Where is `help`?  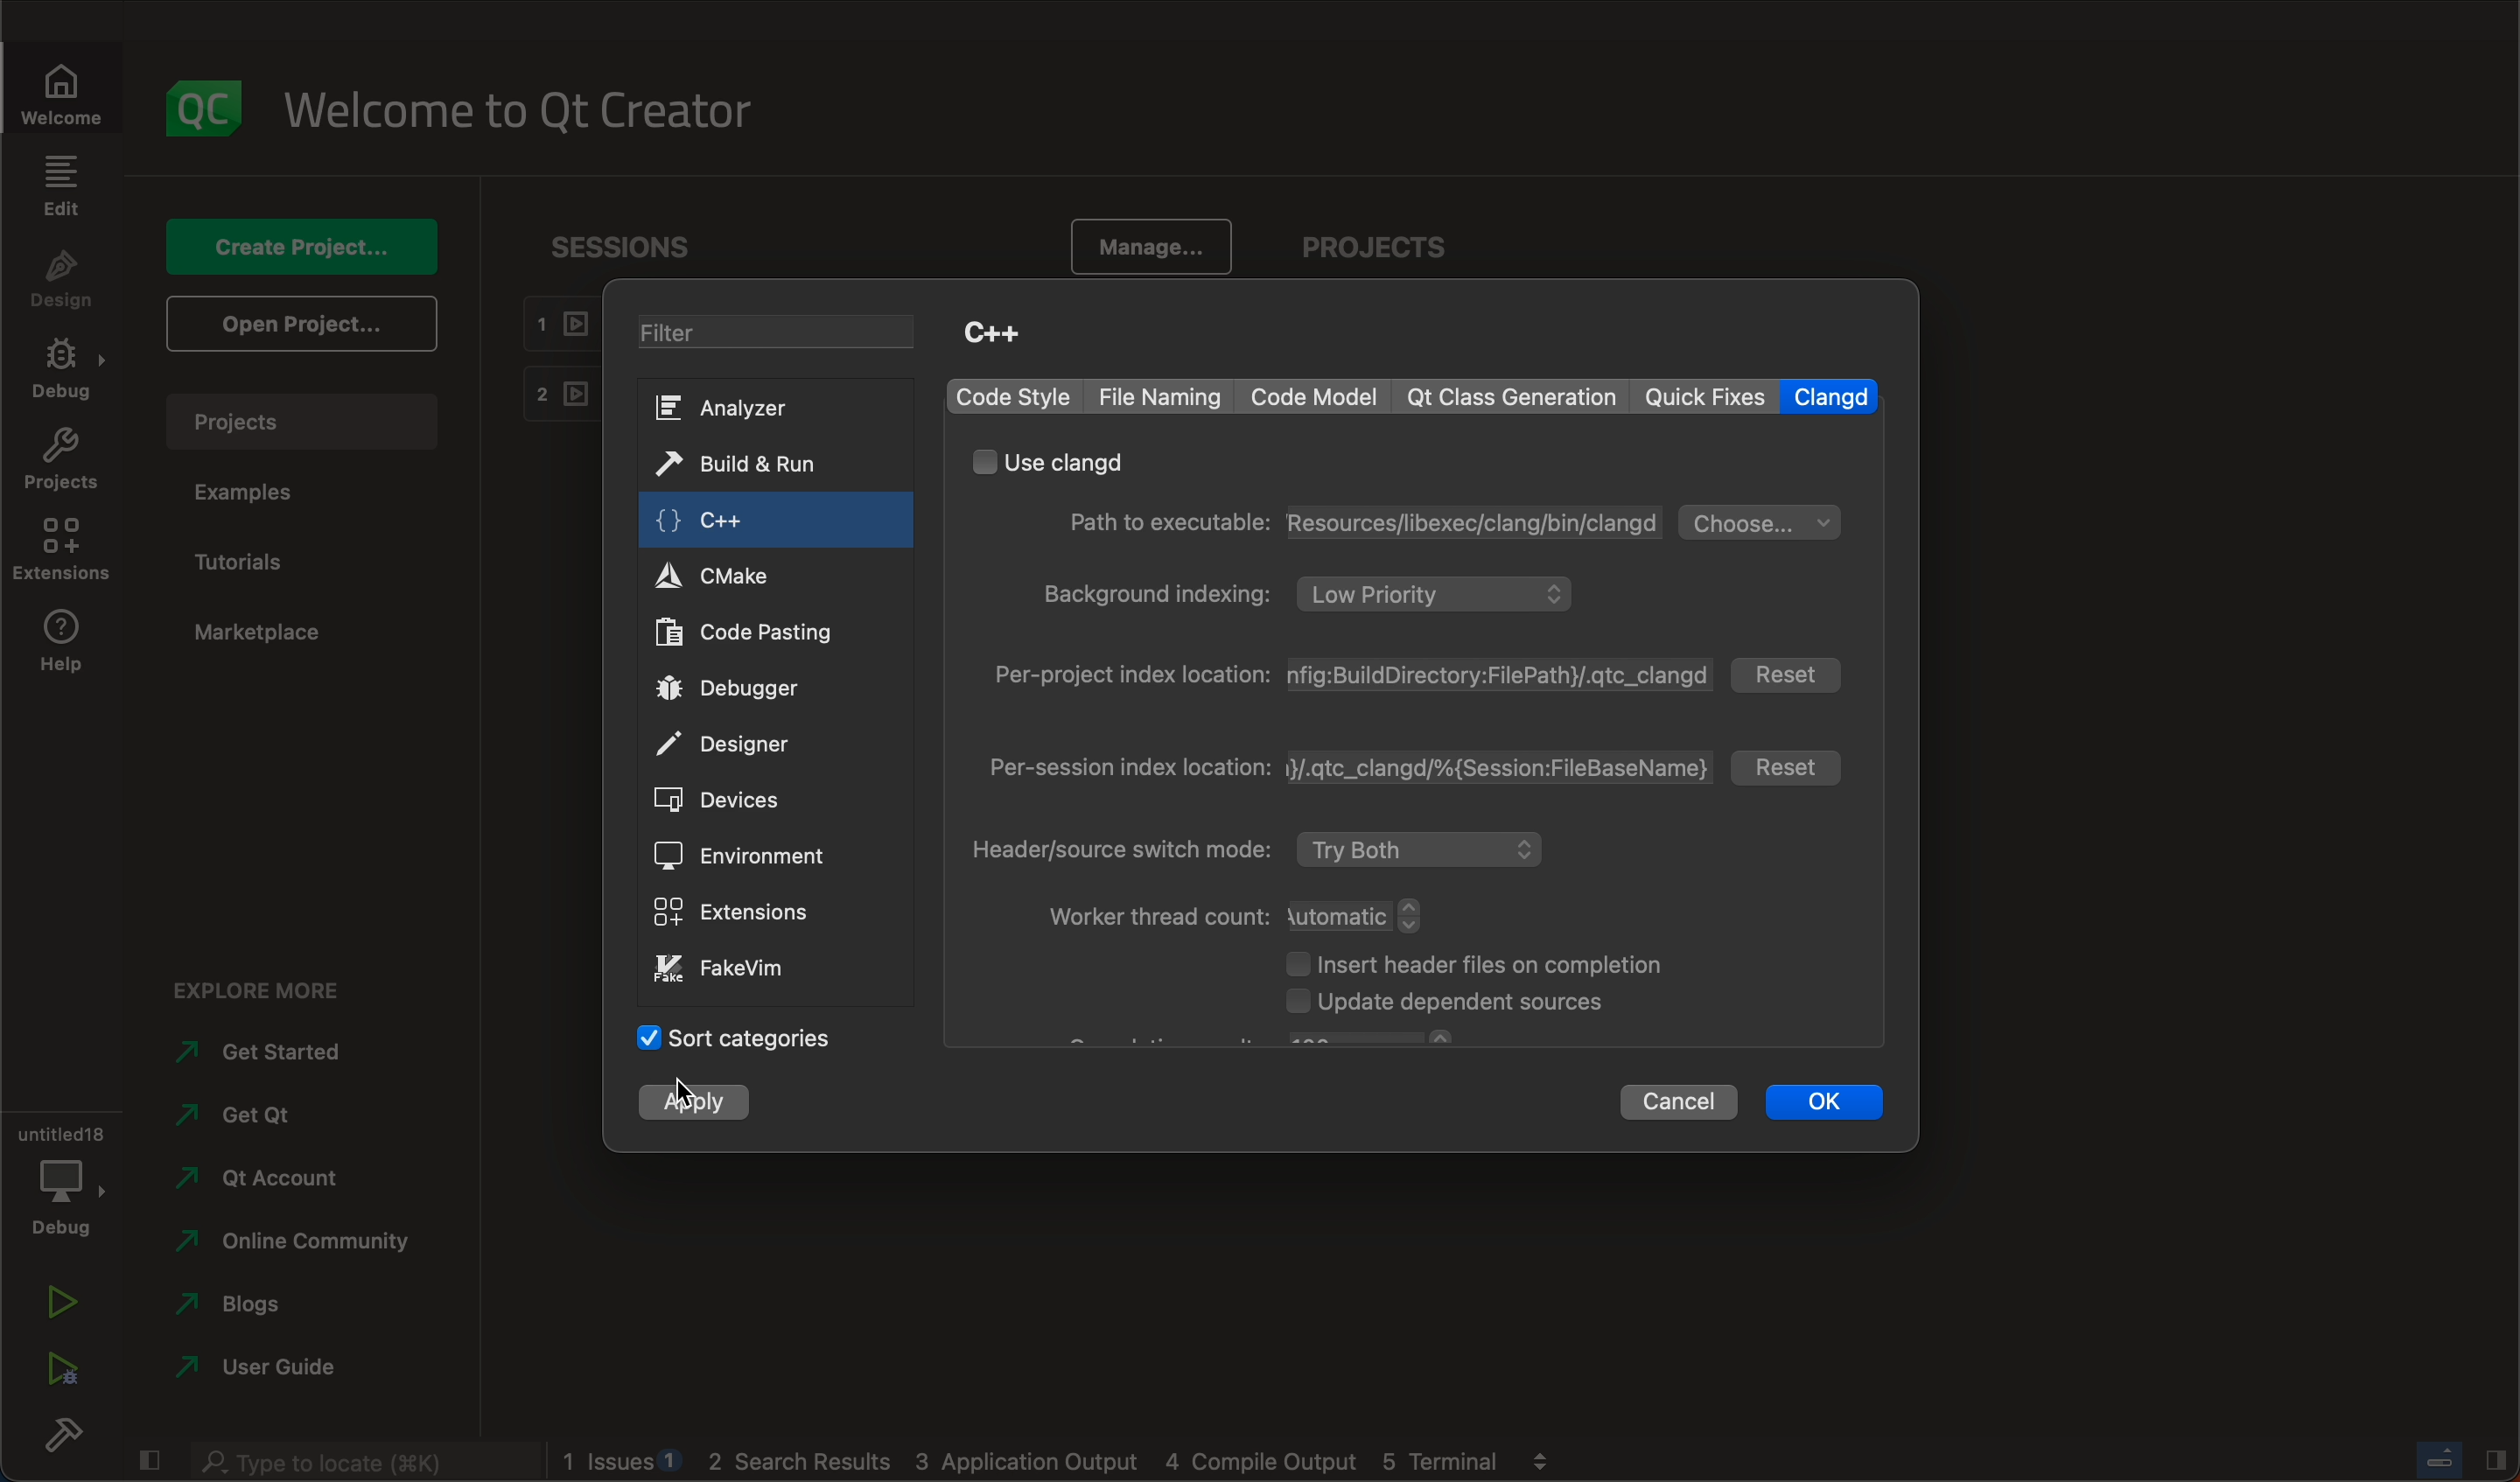 help is located at coordinates (68, 640).